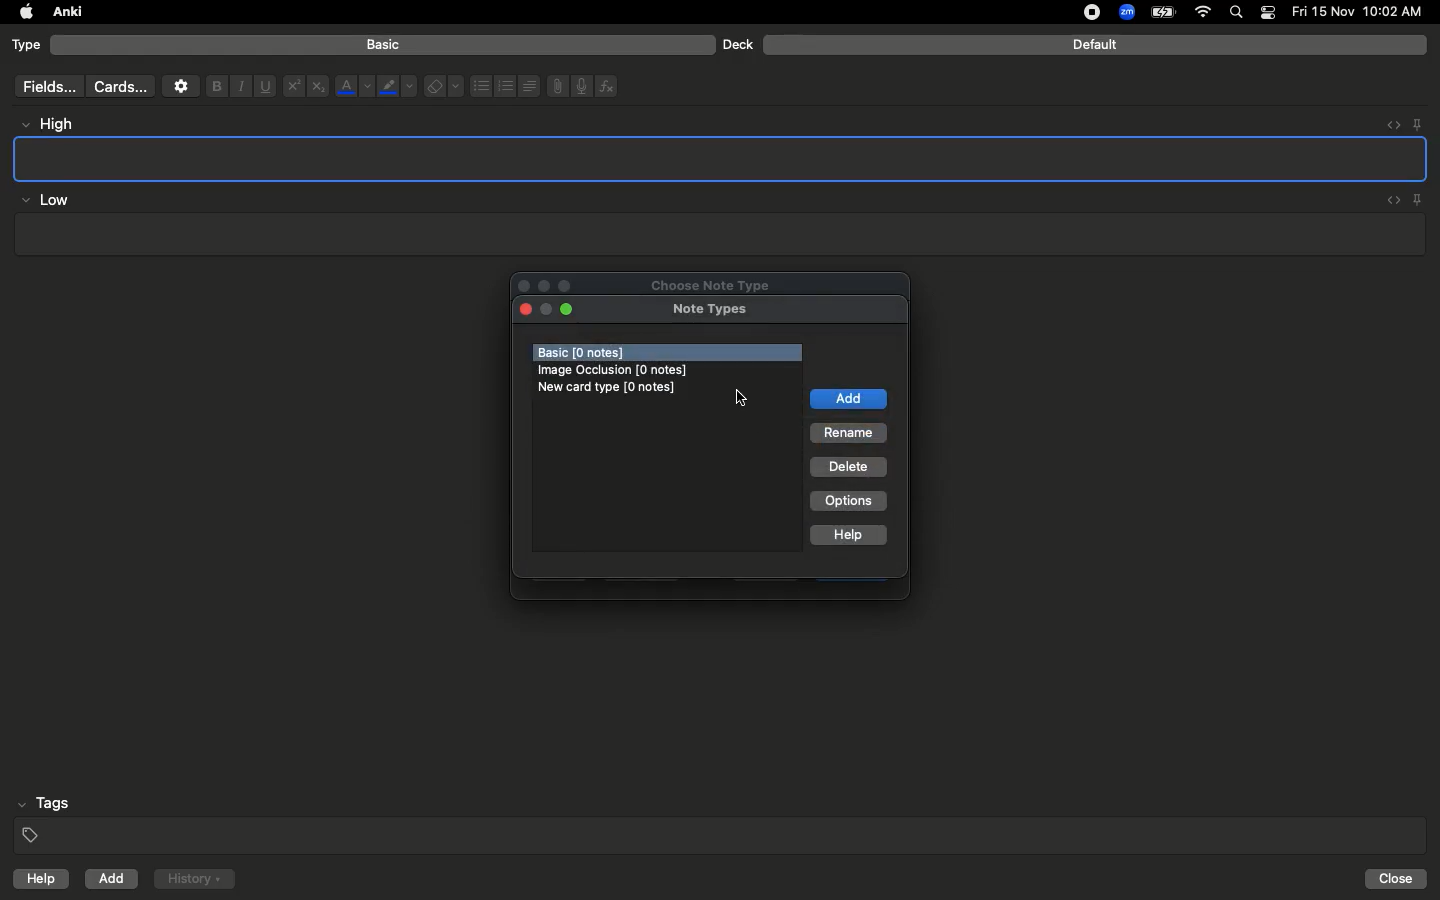 The image size is (1440, 900). Describe the element at coordinates (546, 311) in the screenshot. I see `minimize` at that location.